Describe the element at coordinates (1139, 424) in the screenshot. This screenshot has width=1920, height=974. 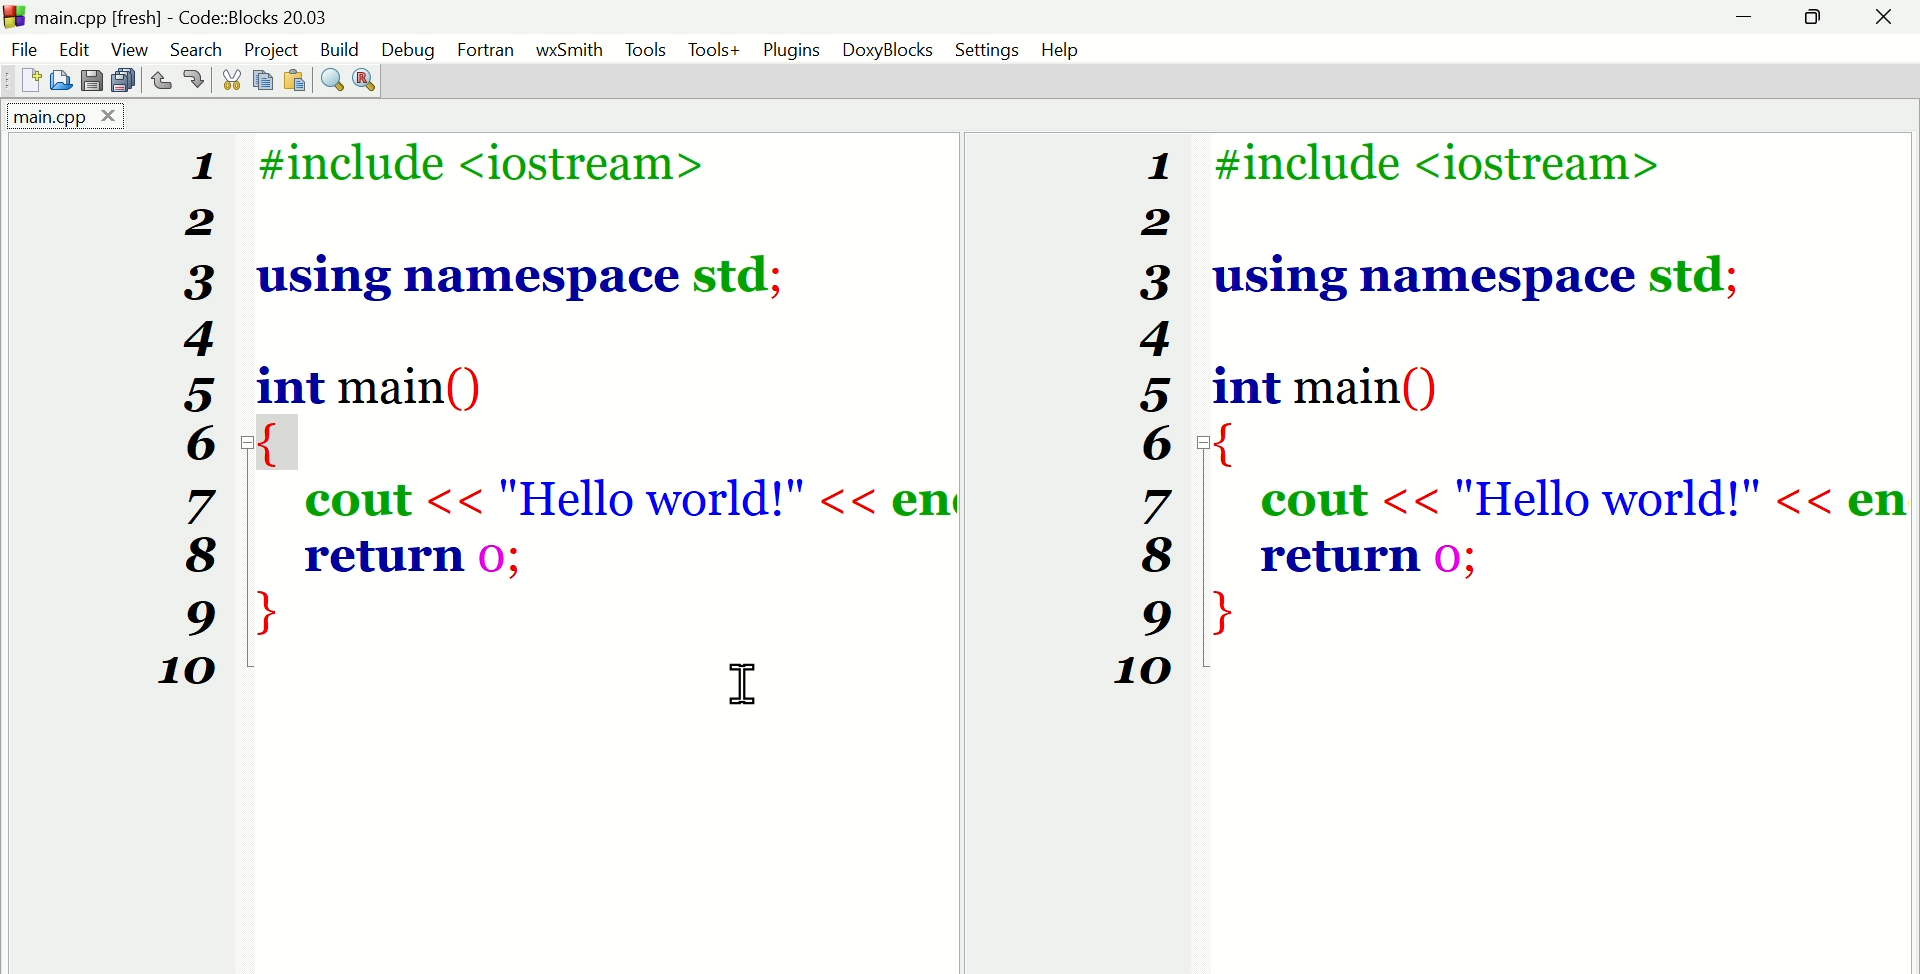
I see `12345648910` at that location.